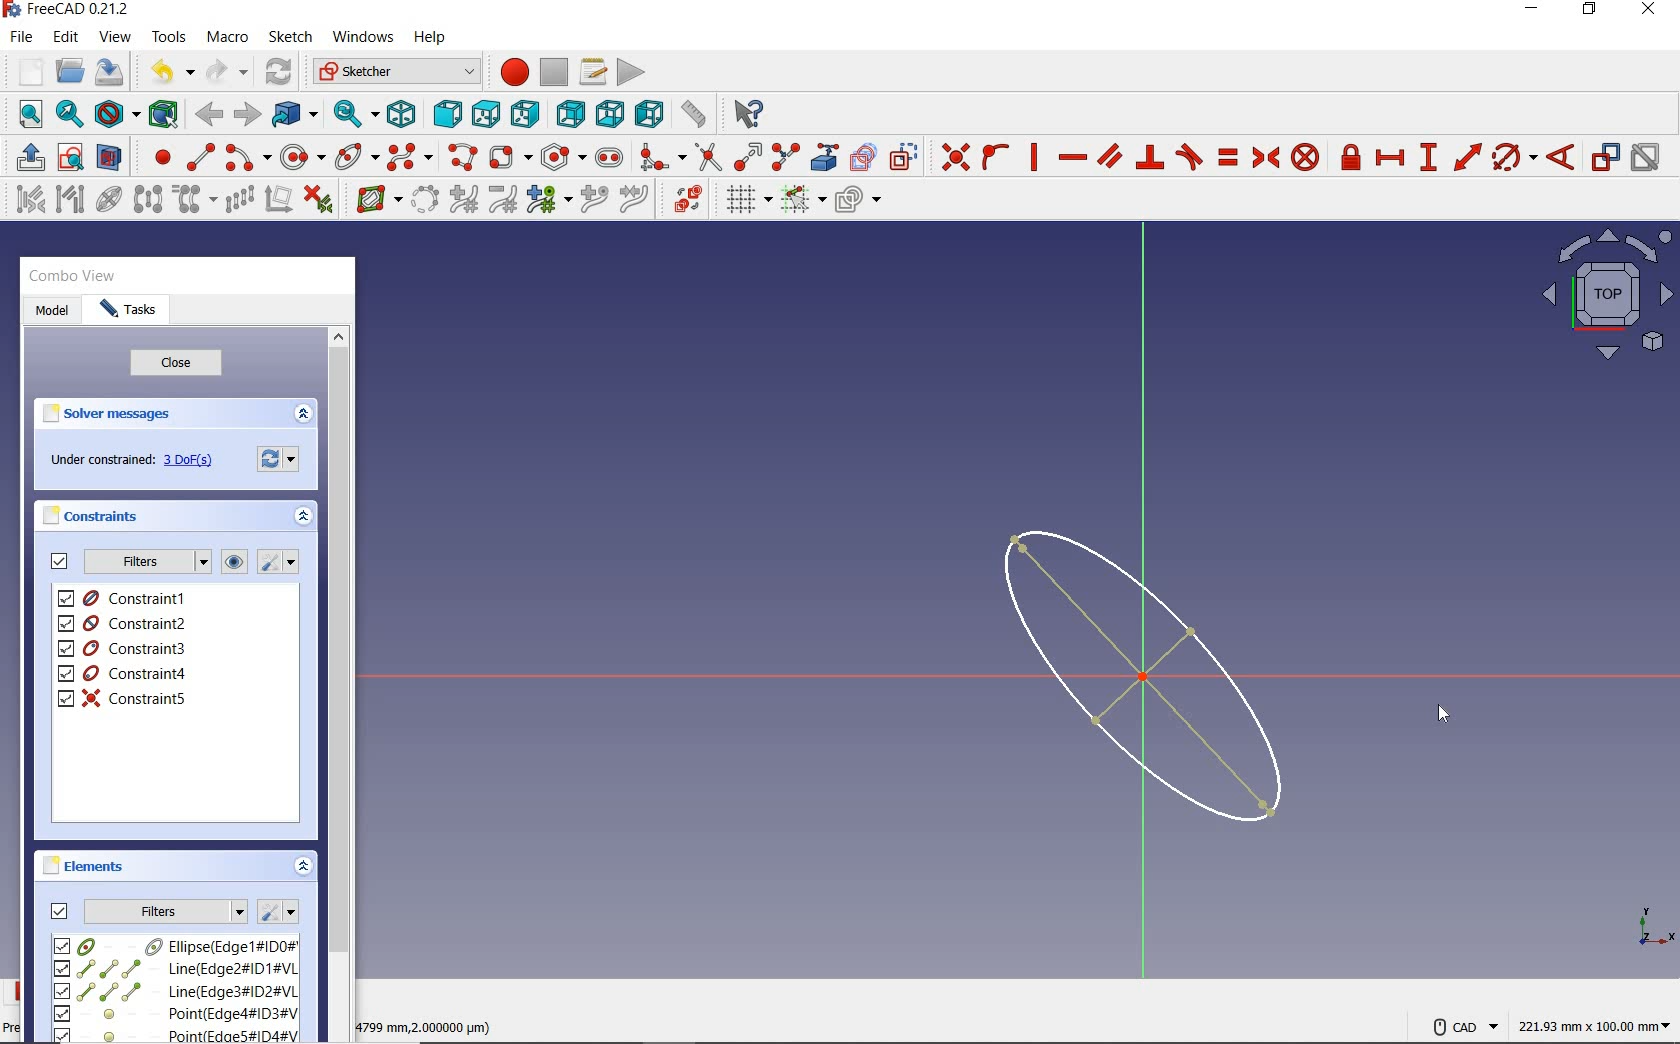 This screenshot has height=1044, width=1680. Describe the element at coordinates (70, 72) in the screenshot. I see `open` at that location.